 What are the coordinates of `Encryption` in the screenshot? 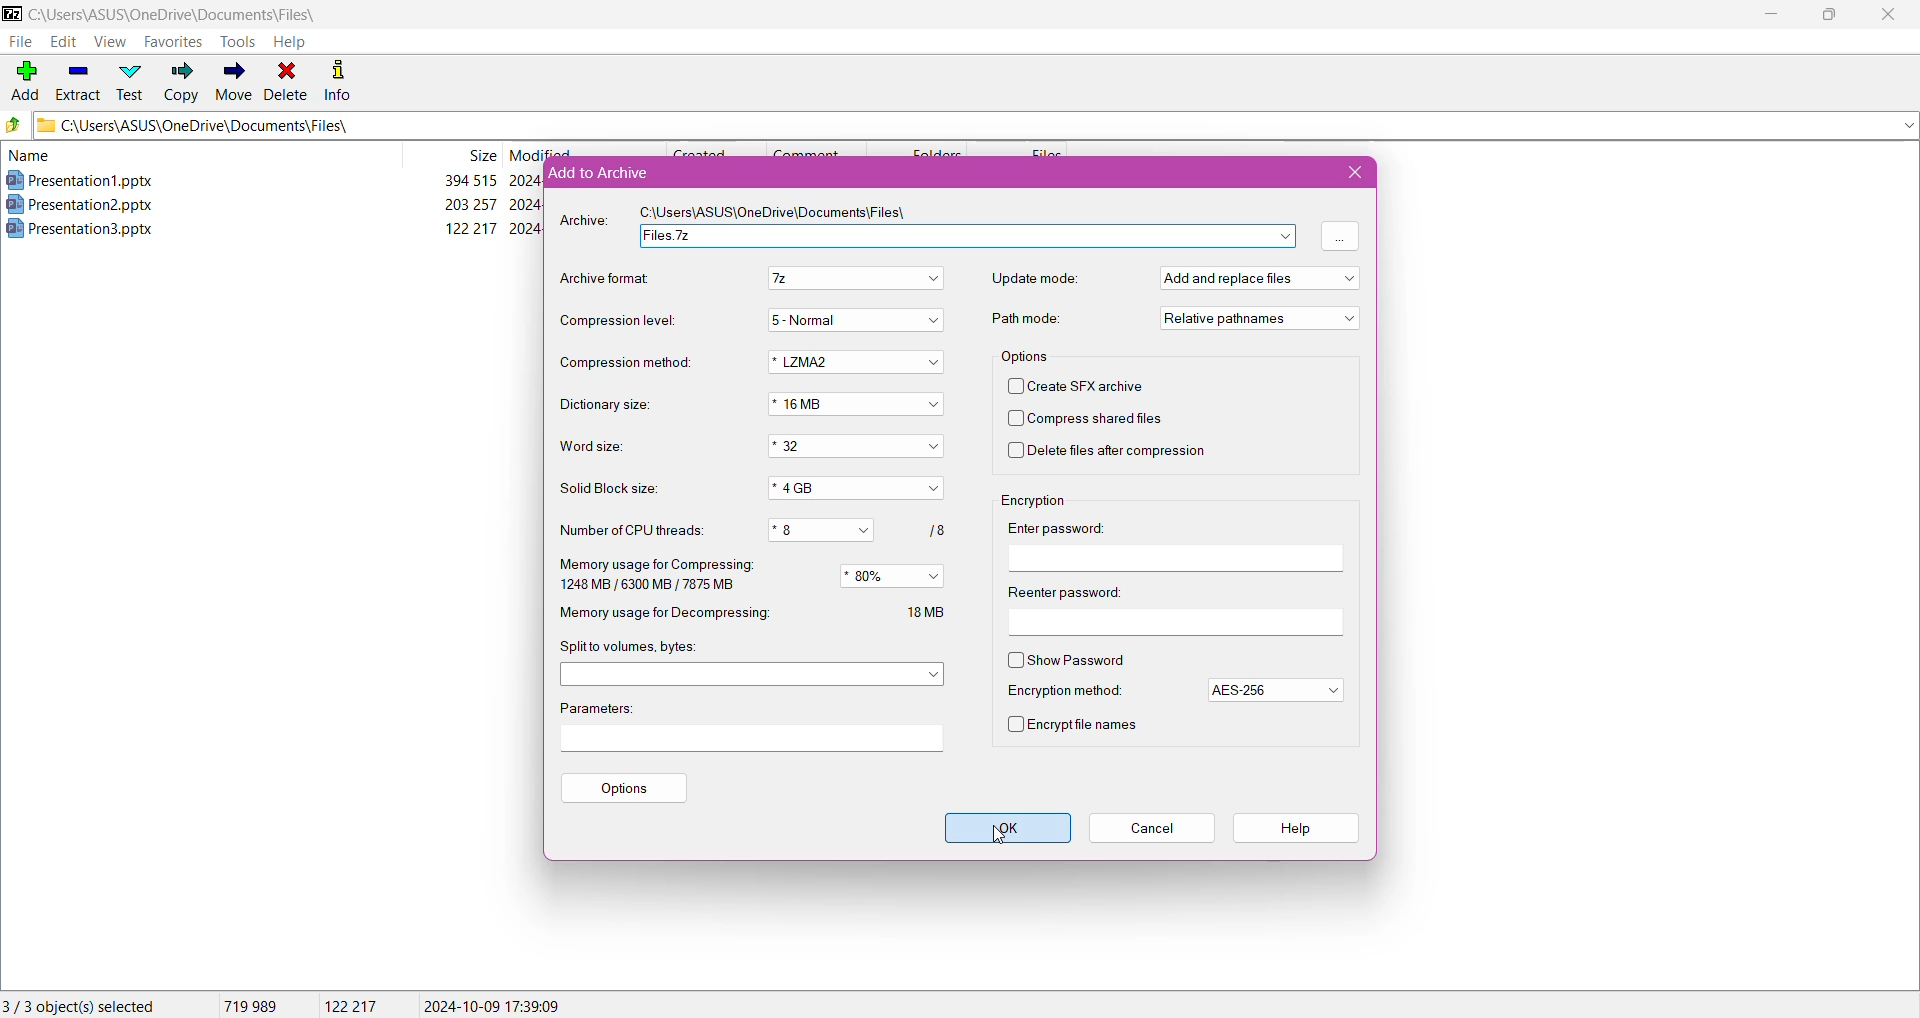 It's located at (1034, 499).